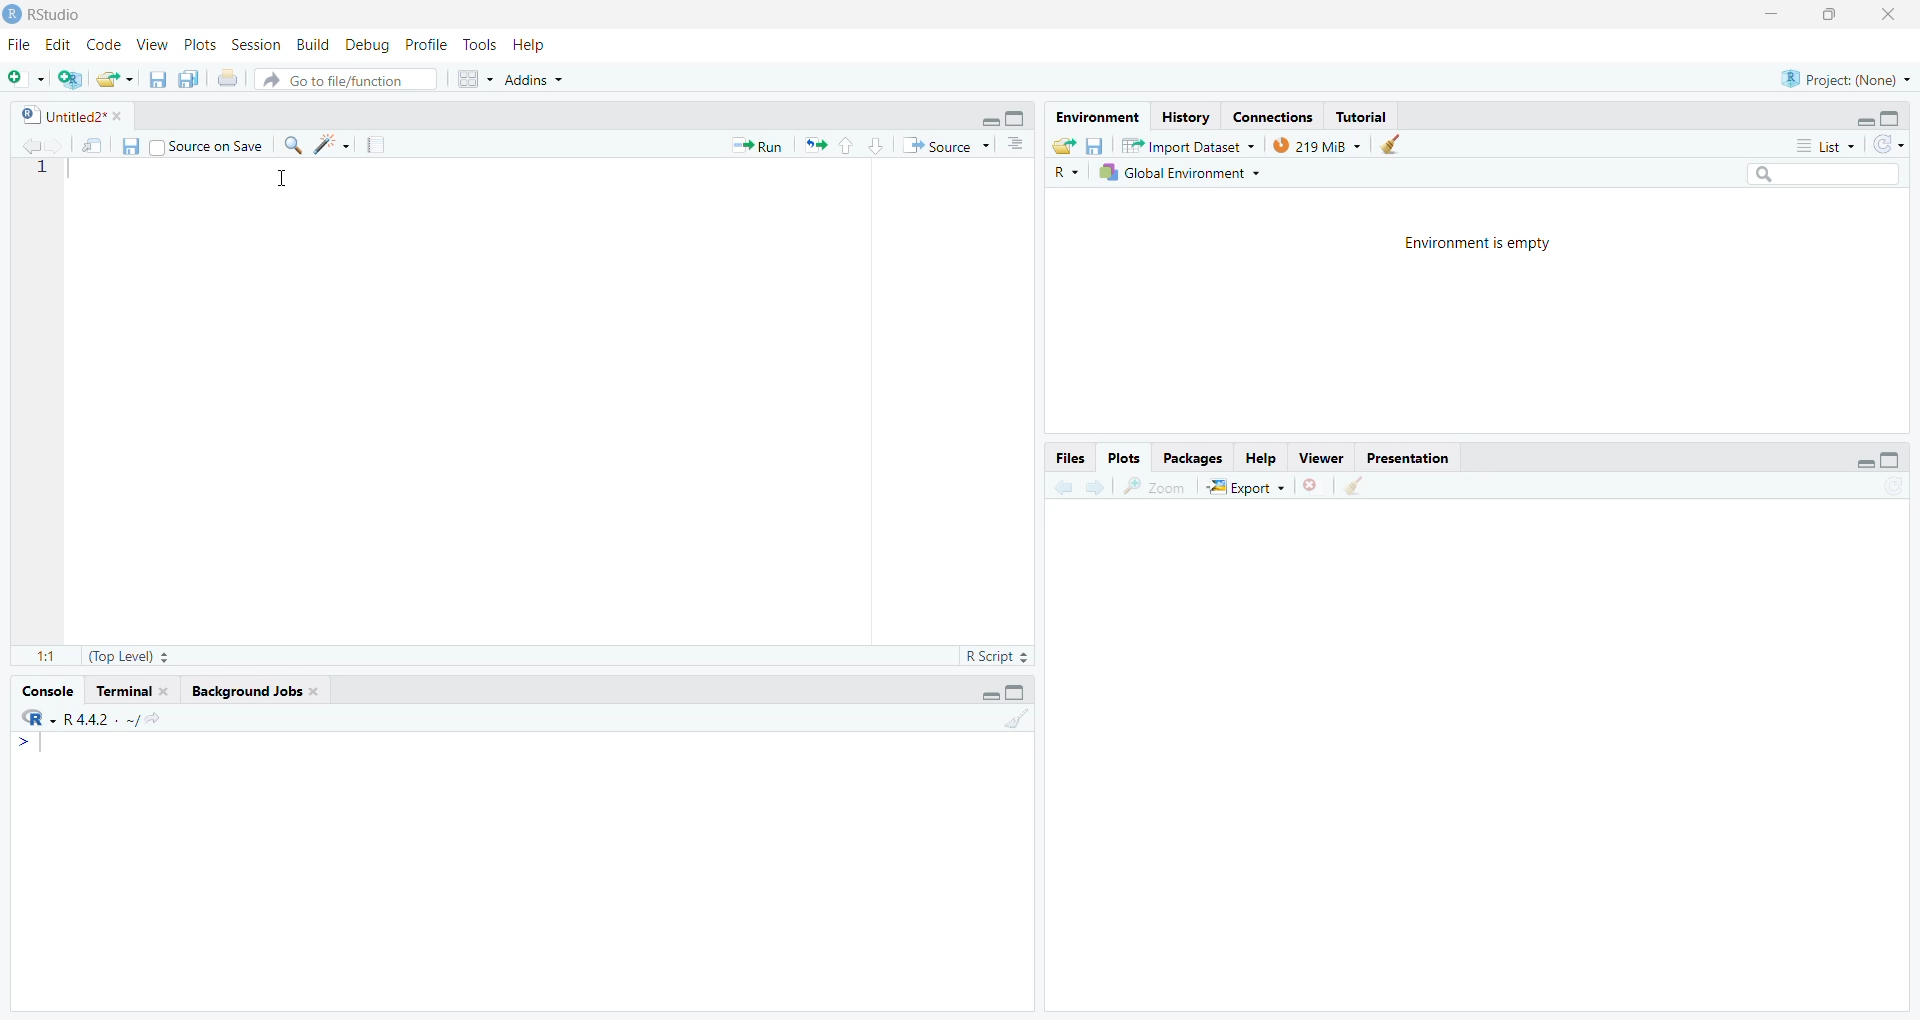 This screenshot has height=1020, width=1920. What do you see at coordinates (845, 145) in the screenshot?
I see `Go to previous section` at bounding box center [845, 145].